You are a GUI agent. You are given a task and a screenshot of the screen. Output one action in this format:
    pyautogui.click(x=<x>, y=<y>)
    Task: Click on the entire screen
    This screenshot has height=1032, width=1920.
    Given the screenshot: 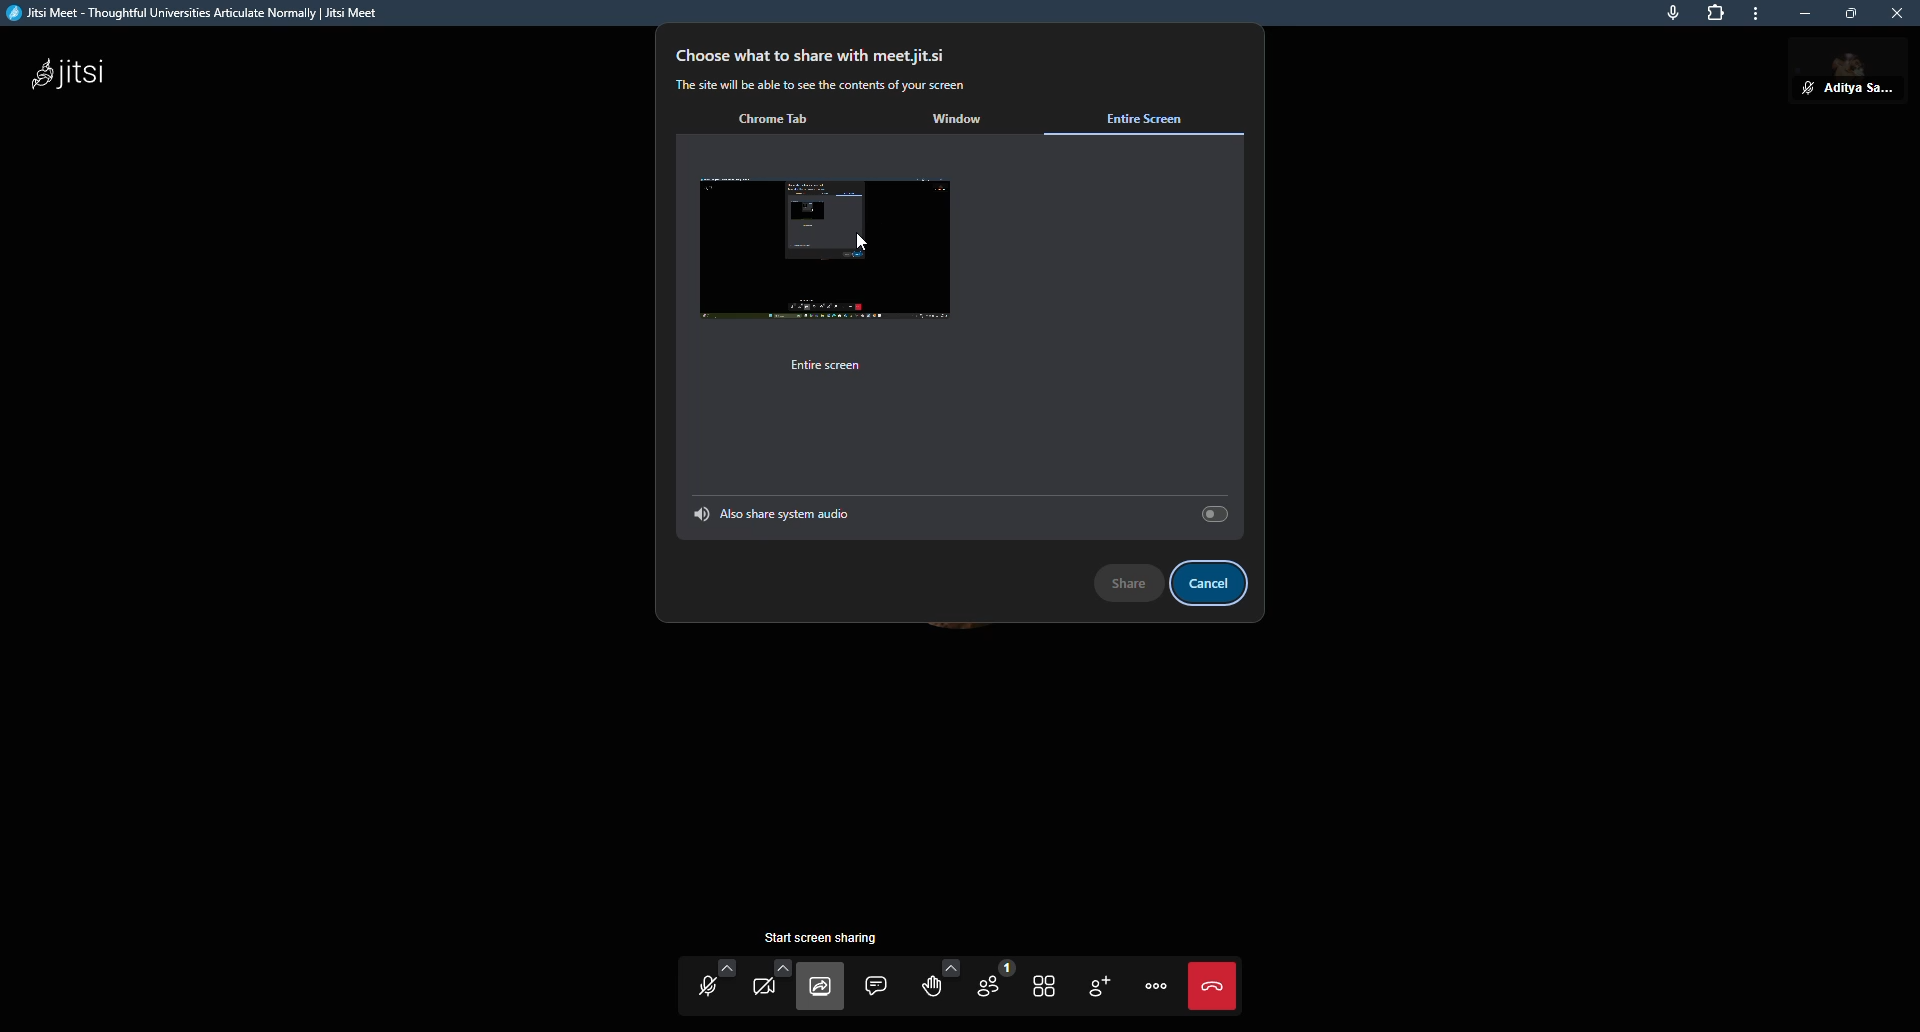 What is the action you would take?
    pyautogui.click(x=834, y=251)
    